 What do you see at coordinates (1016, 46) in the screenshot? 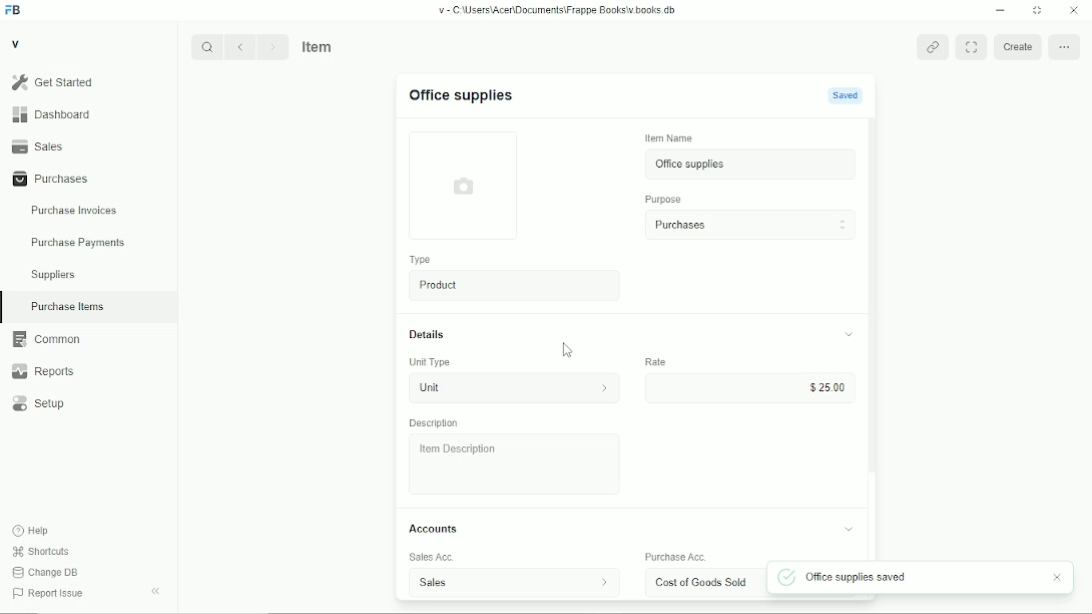
I see `create` at bounding box center [1016, 46].